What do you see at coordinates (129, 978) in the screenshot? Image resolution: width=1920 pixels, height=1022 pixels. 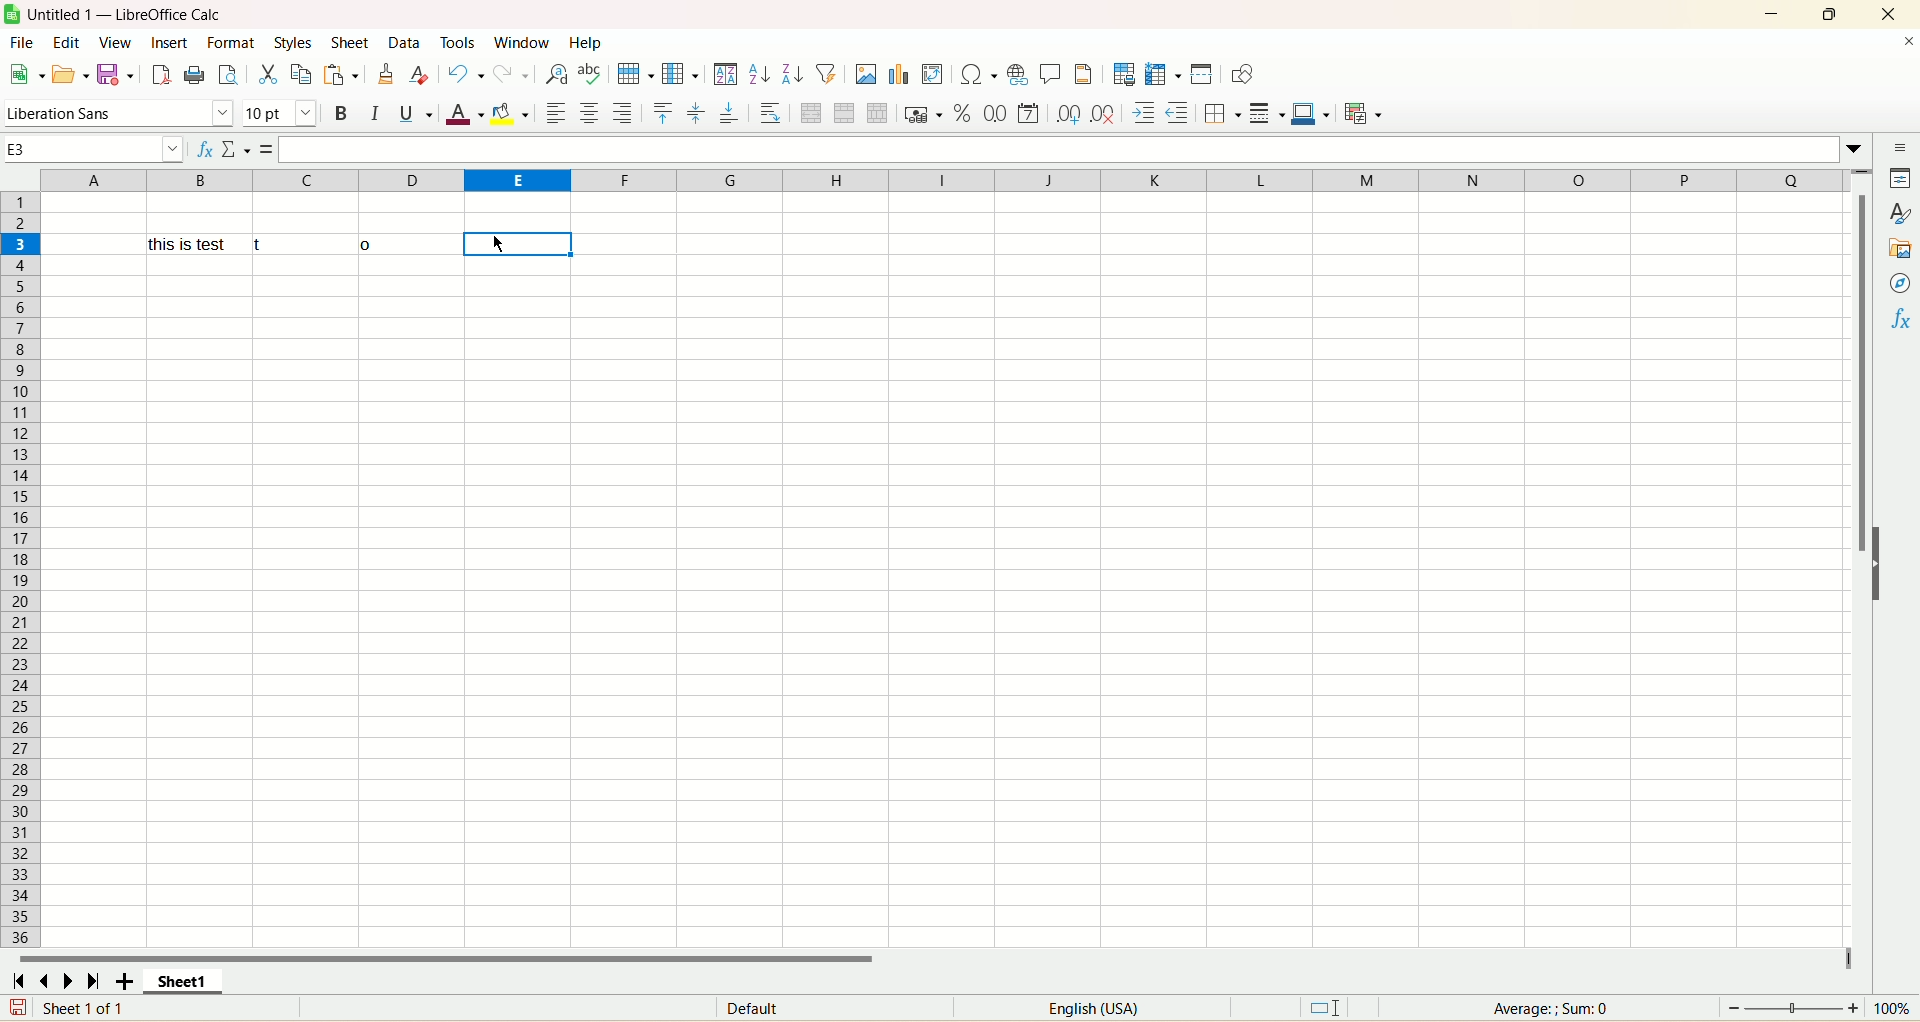 I see `add sheet` at bounding box center [129, 978].